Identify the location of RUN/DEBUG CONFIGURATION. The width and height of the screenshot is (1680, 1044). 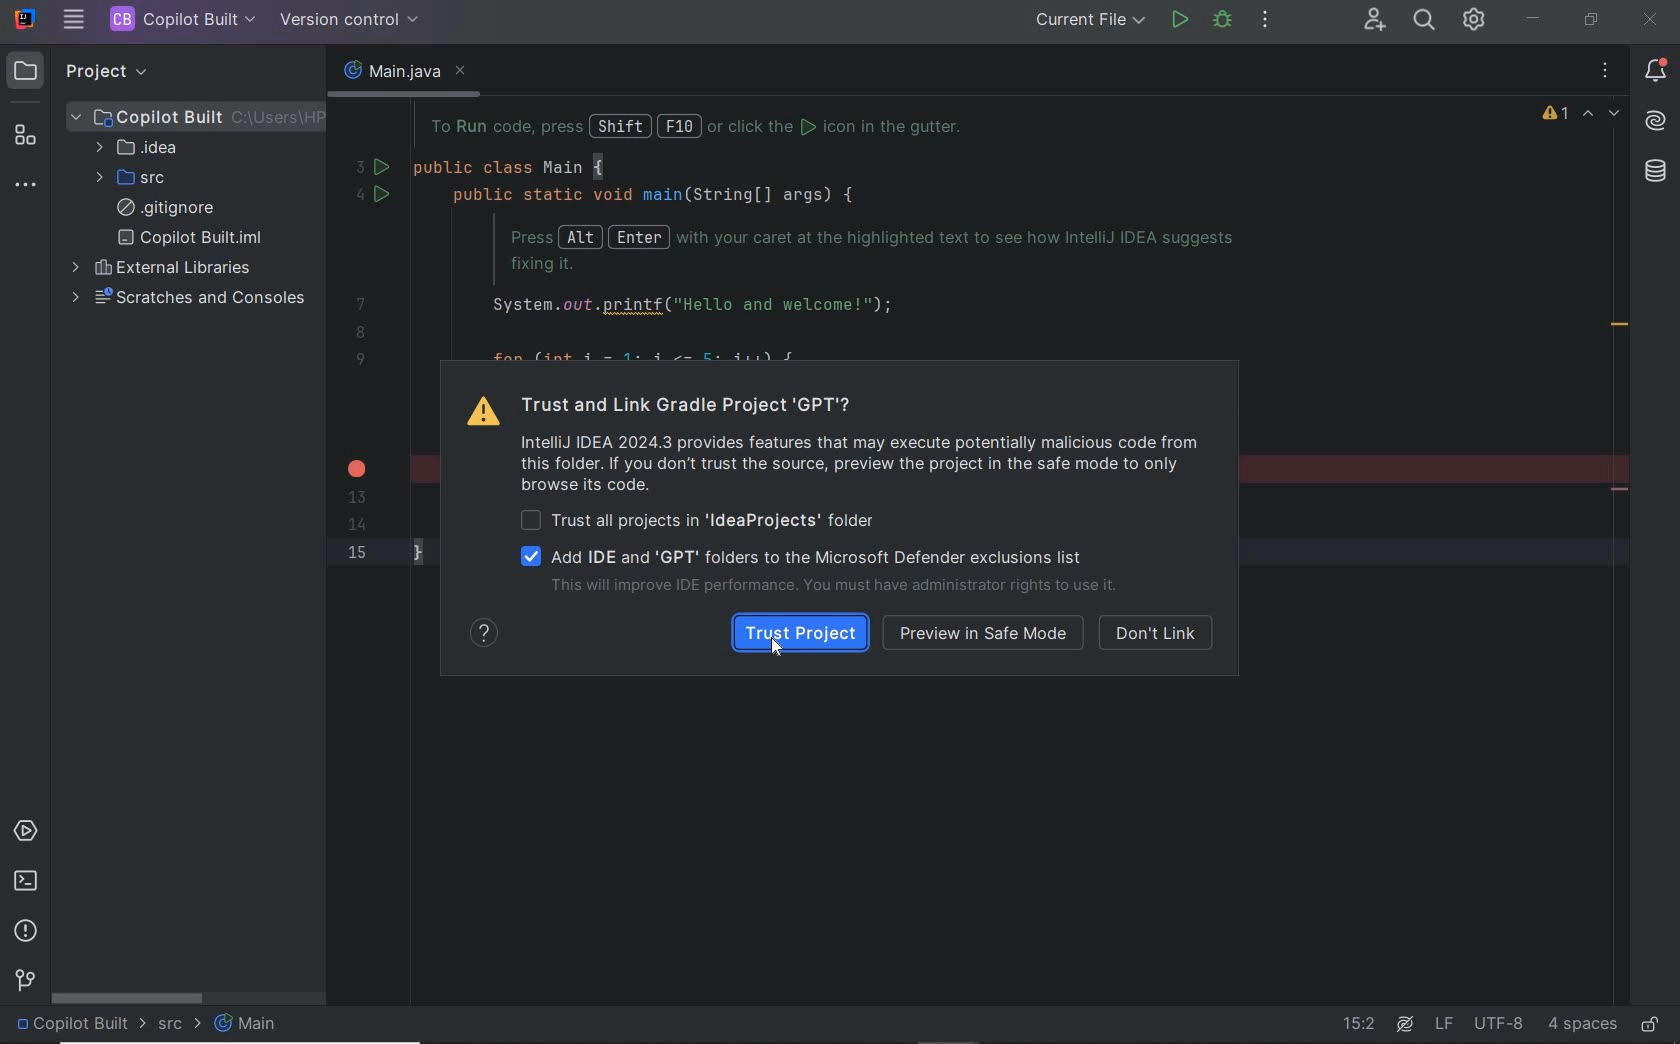
(1089, 22).